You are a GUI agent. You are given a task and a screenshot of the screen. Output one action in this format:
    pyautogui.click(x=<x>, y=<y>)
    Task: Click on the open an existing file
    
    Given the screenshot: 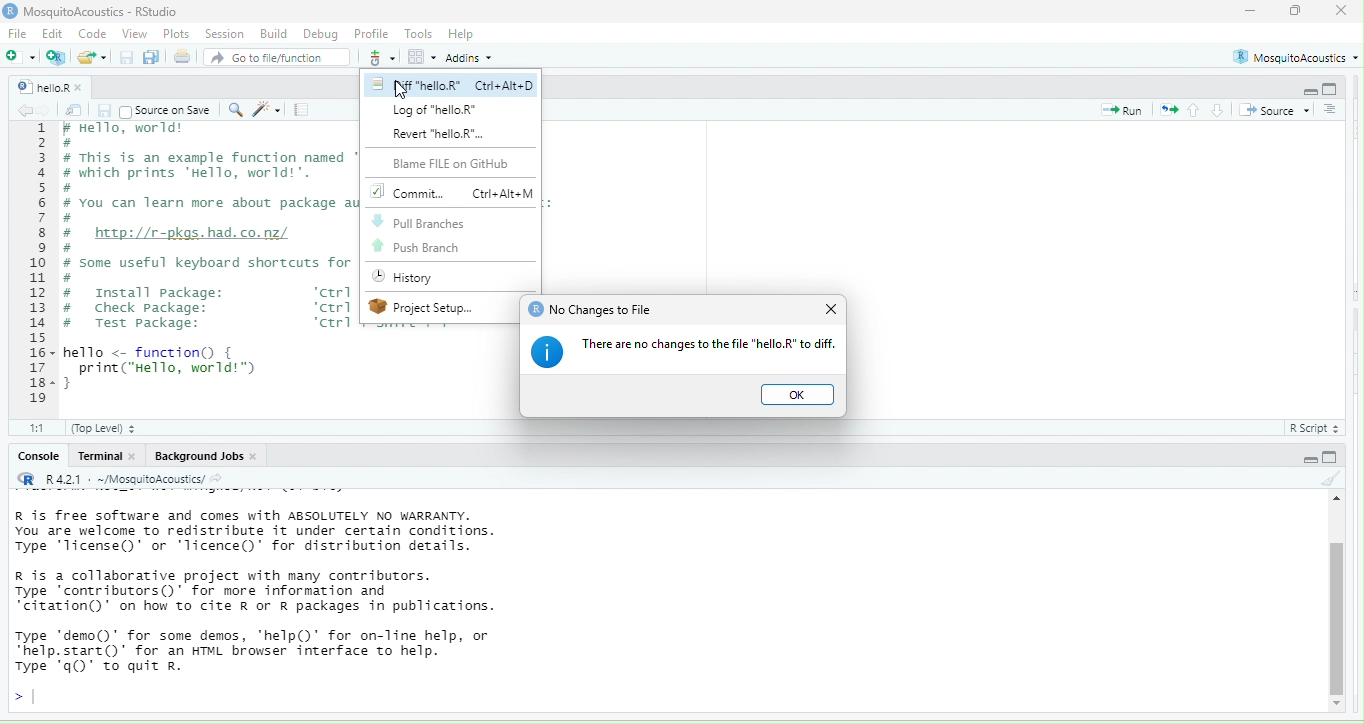 What is the action you would take?
    pyautogui.click(x=95, y=58)
    